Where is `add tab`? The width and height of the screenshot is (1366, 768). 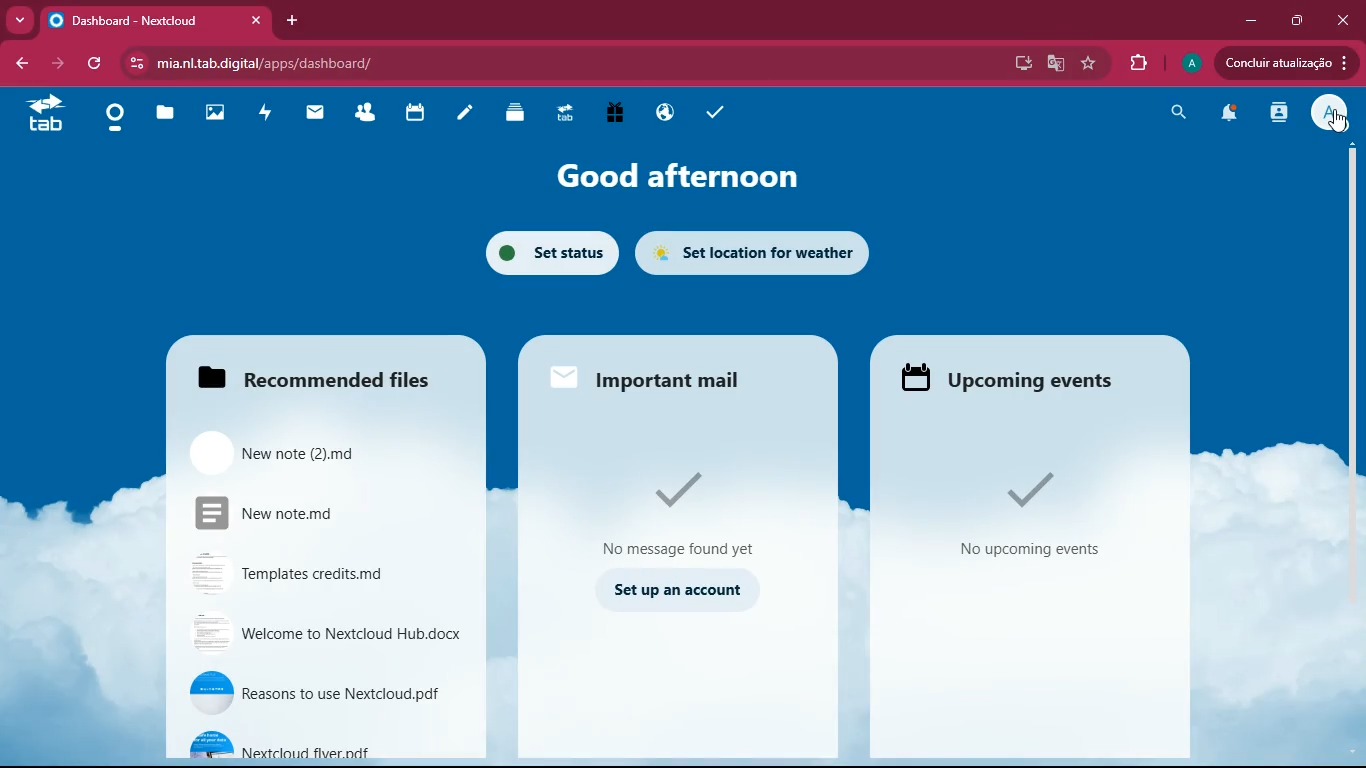
add tab is located at coordinates (292, 19).